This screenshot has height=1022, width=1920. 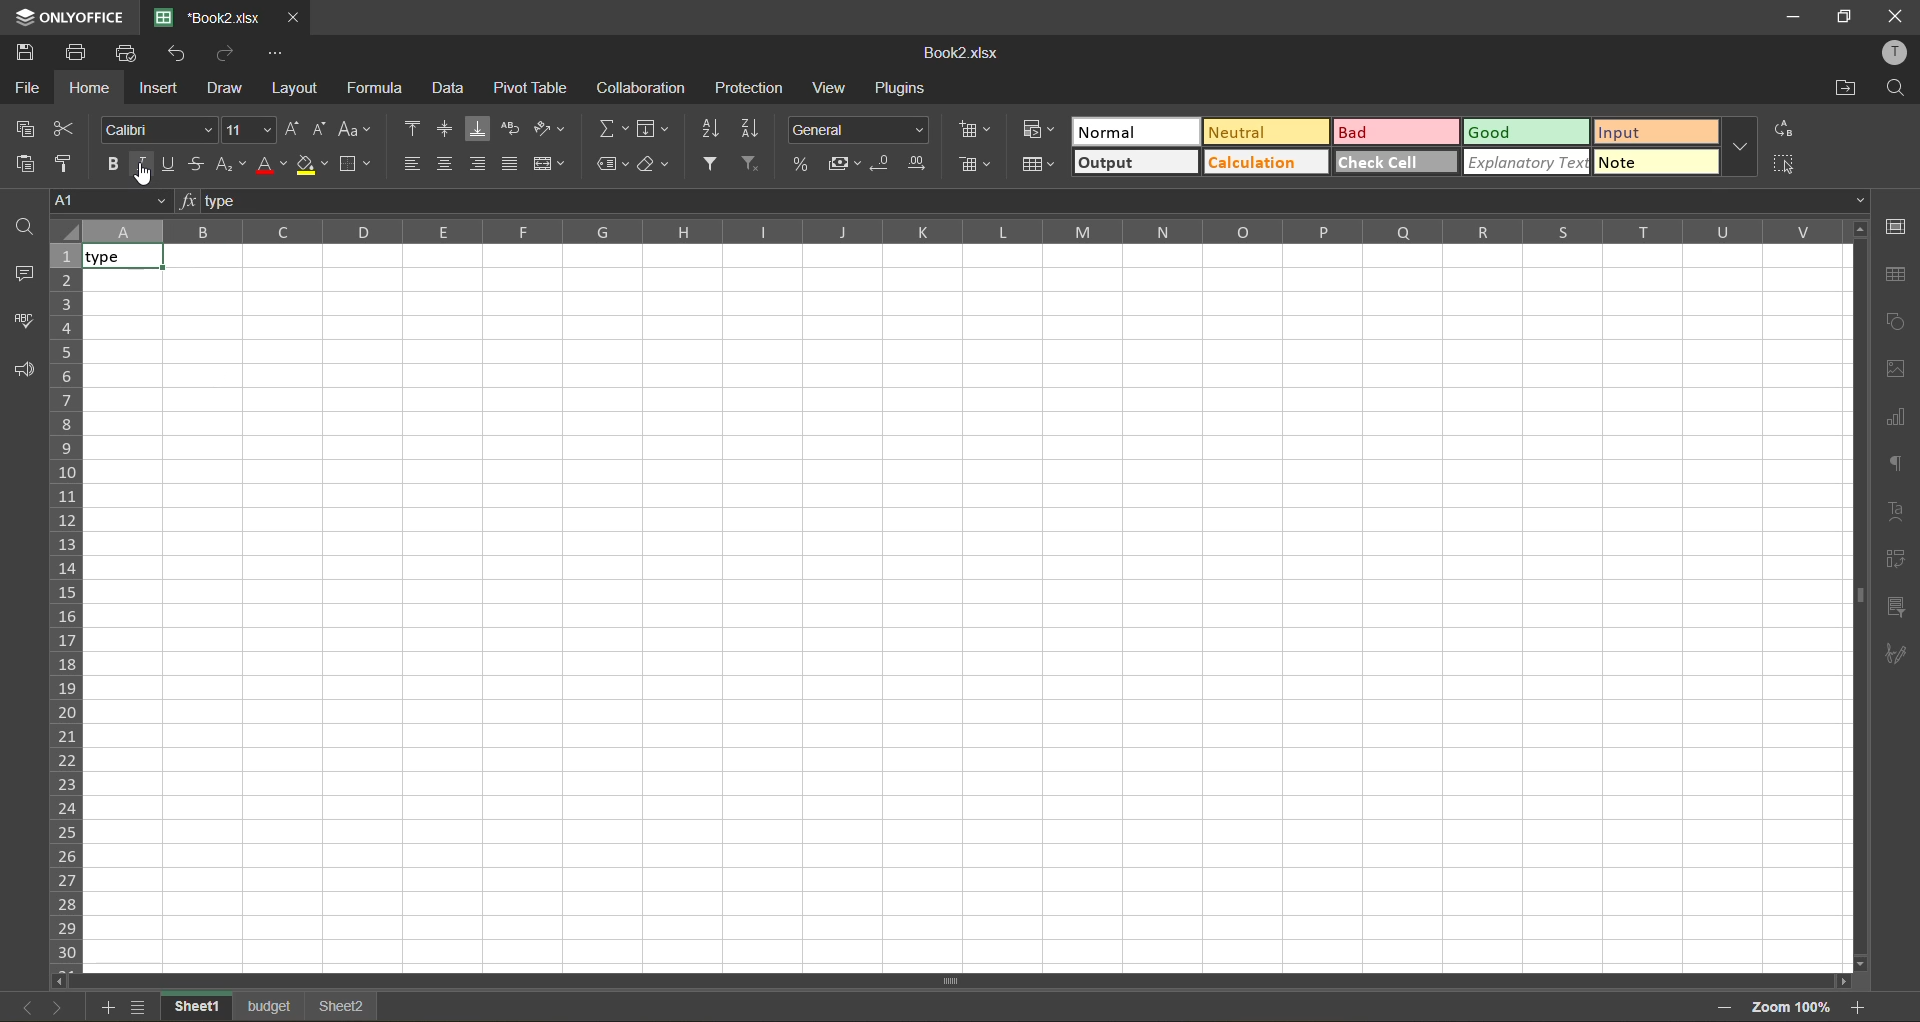 I want to click on justified, so click(x=510, y=161).